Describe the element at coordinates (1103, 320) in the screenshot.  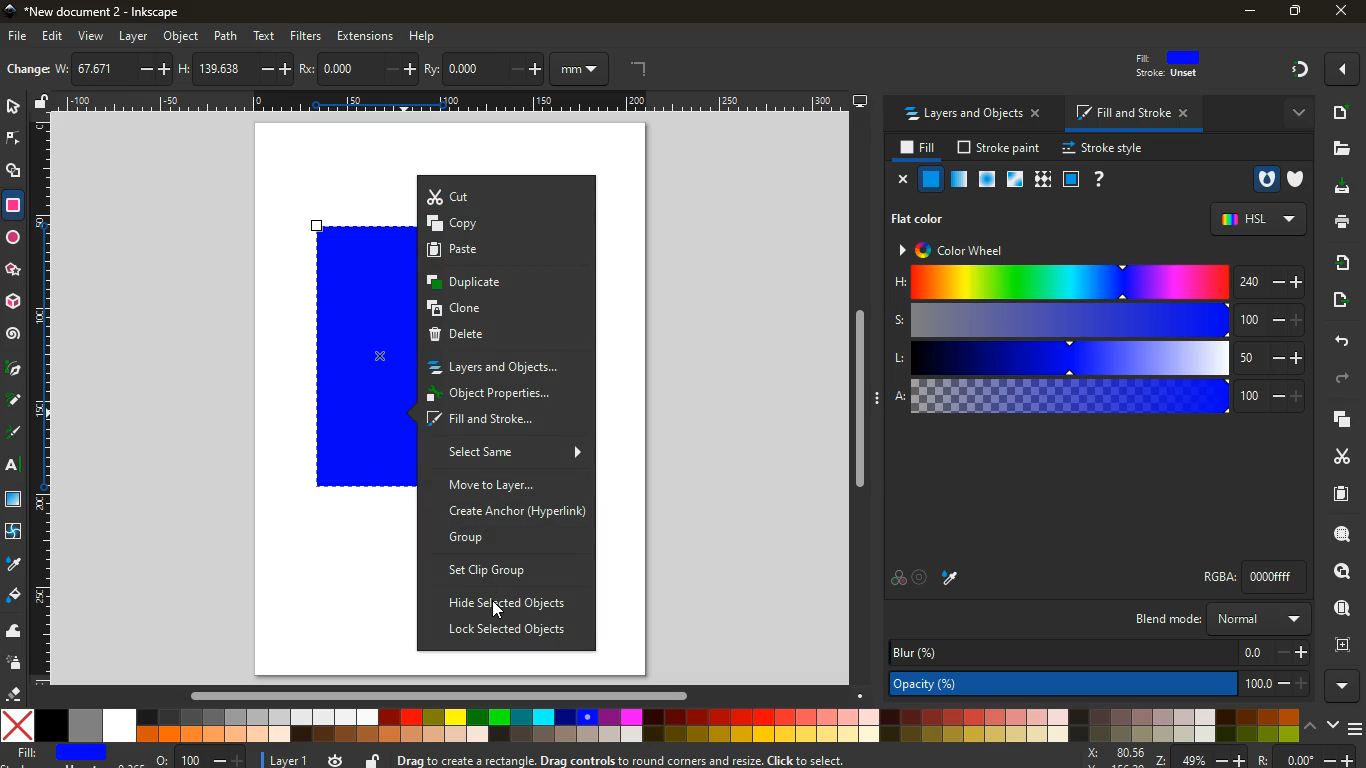
I see `s` at that location.